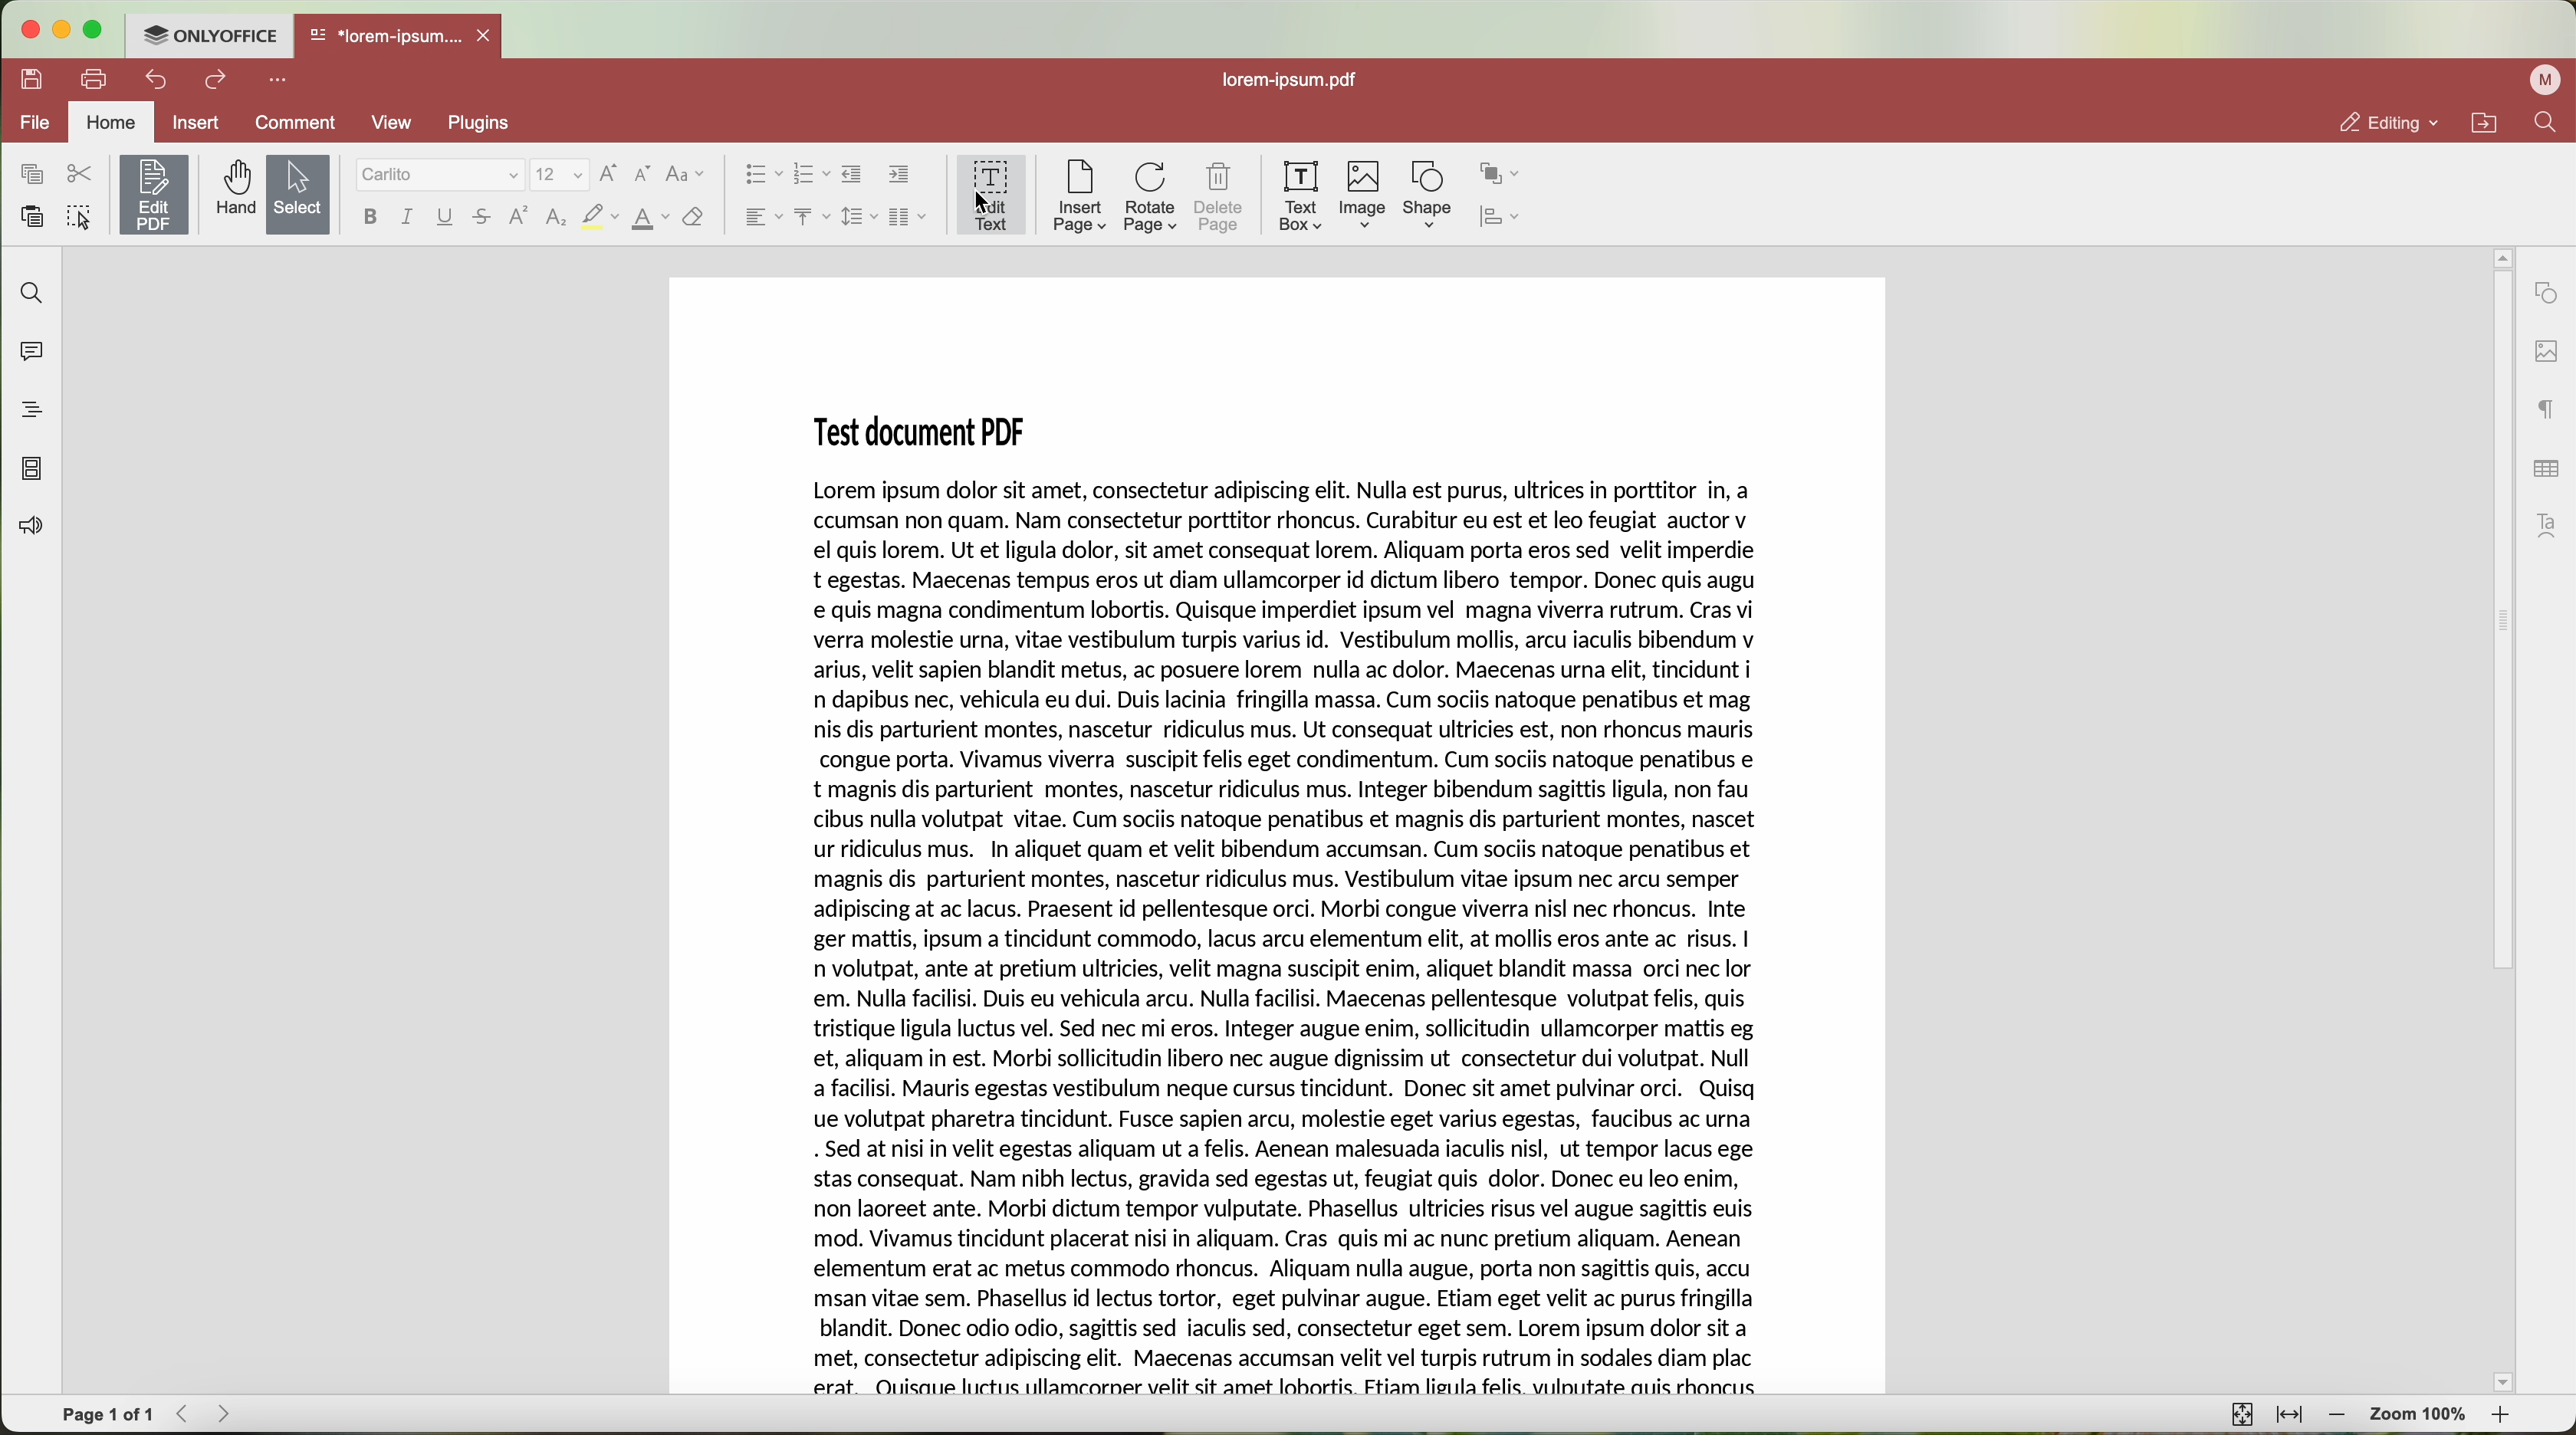  Describe the element at coordinates (992, 196) in the screenshot. I see `edit text` at that location.